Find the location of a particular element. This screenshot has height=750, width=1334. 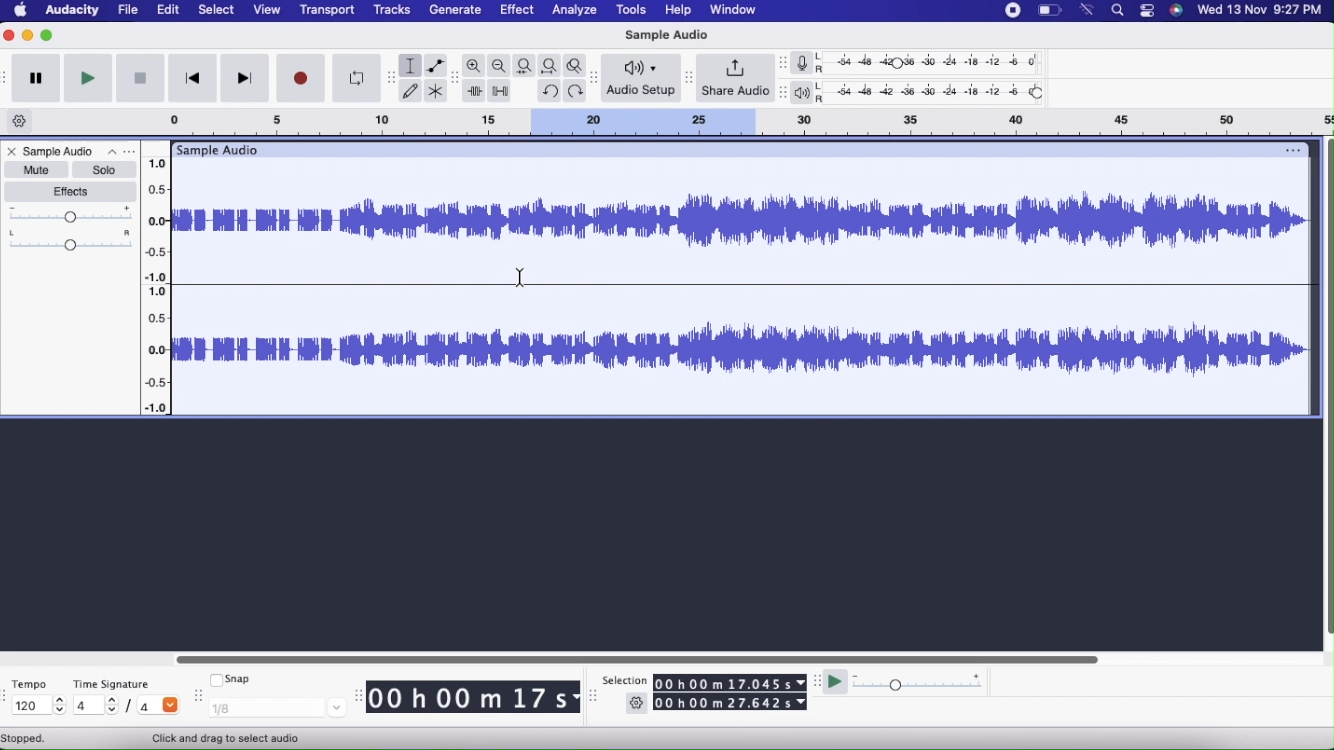

Fit selection to width is located at coordinates (525, 66).